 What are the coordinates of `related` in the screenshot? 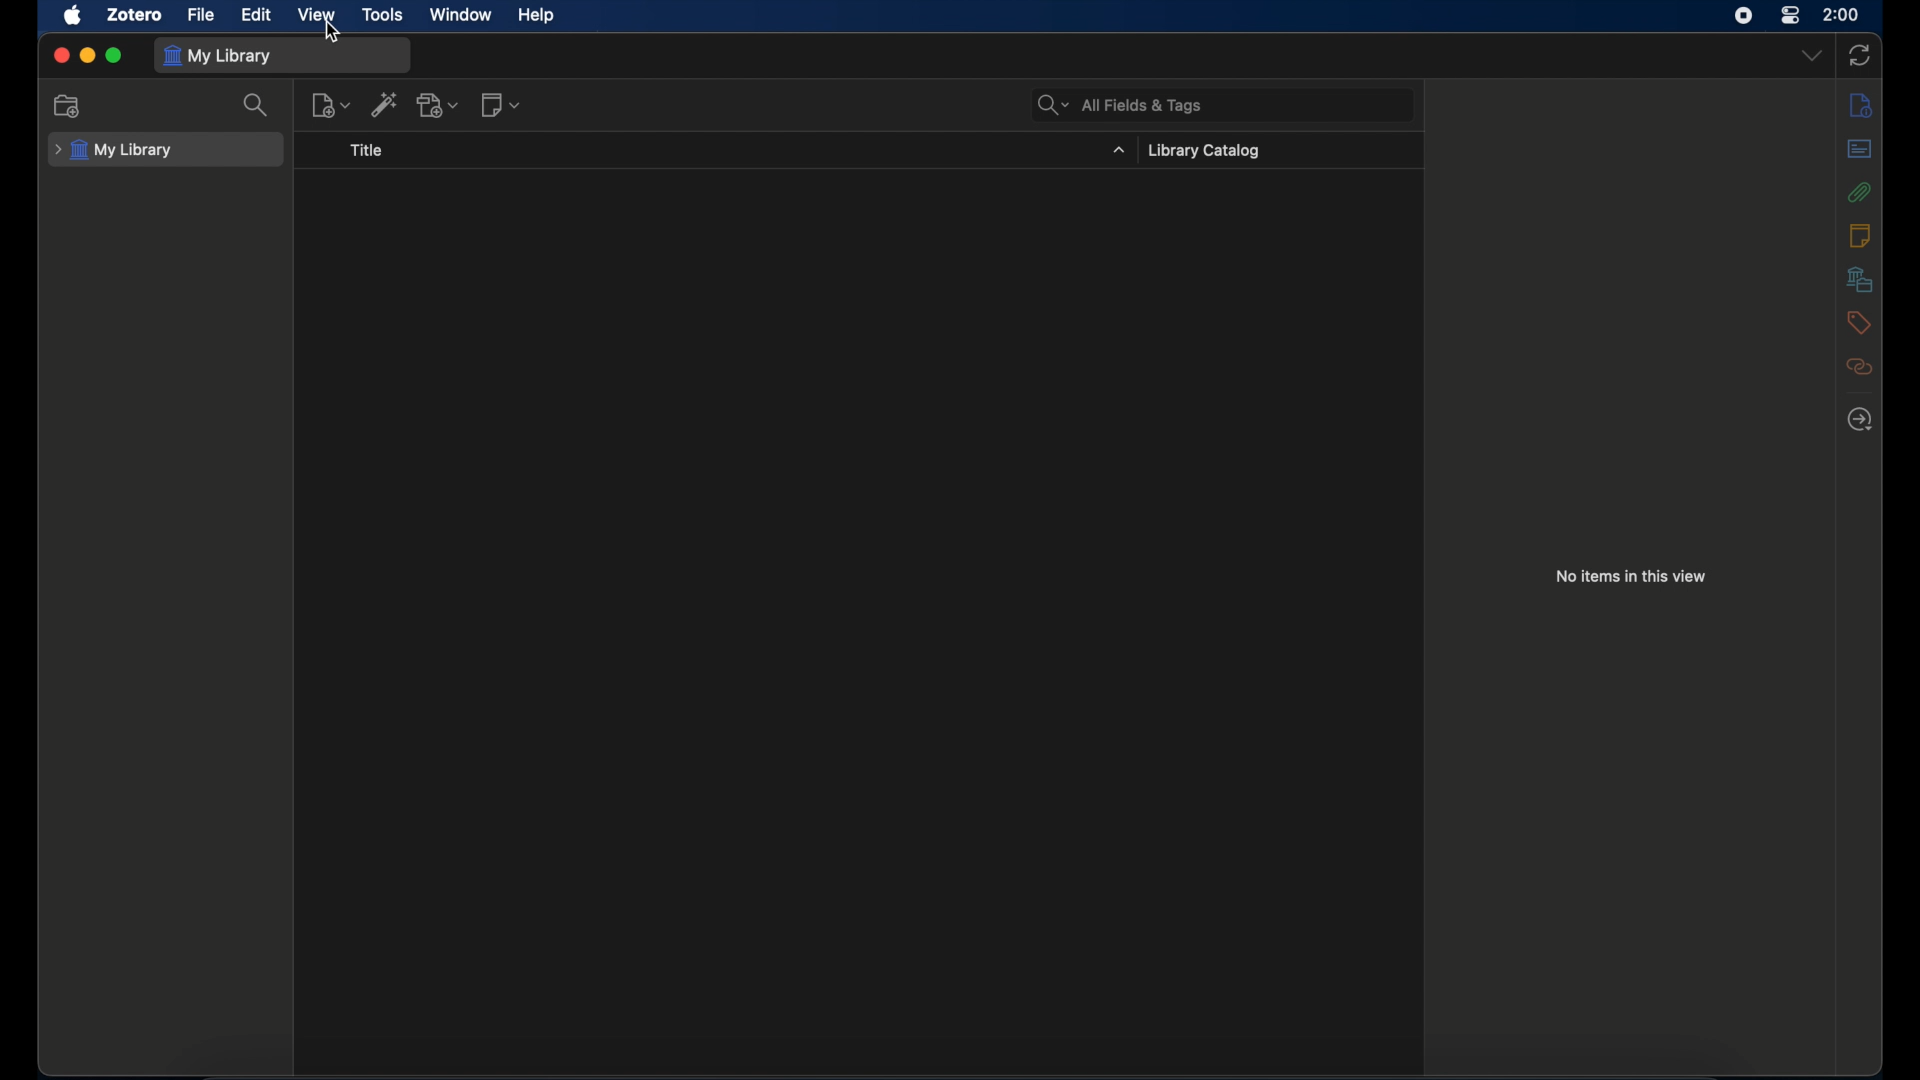 It's located at (1861, 367).